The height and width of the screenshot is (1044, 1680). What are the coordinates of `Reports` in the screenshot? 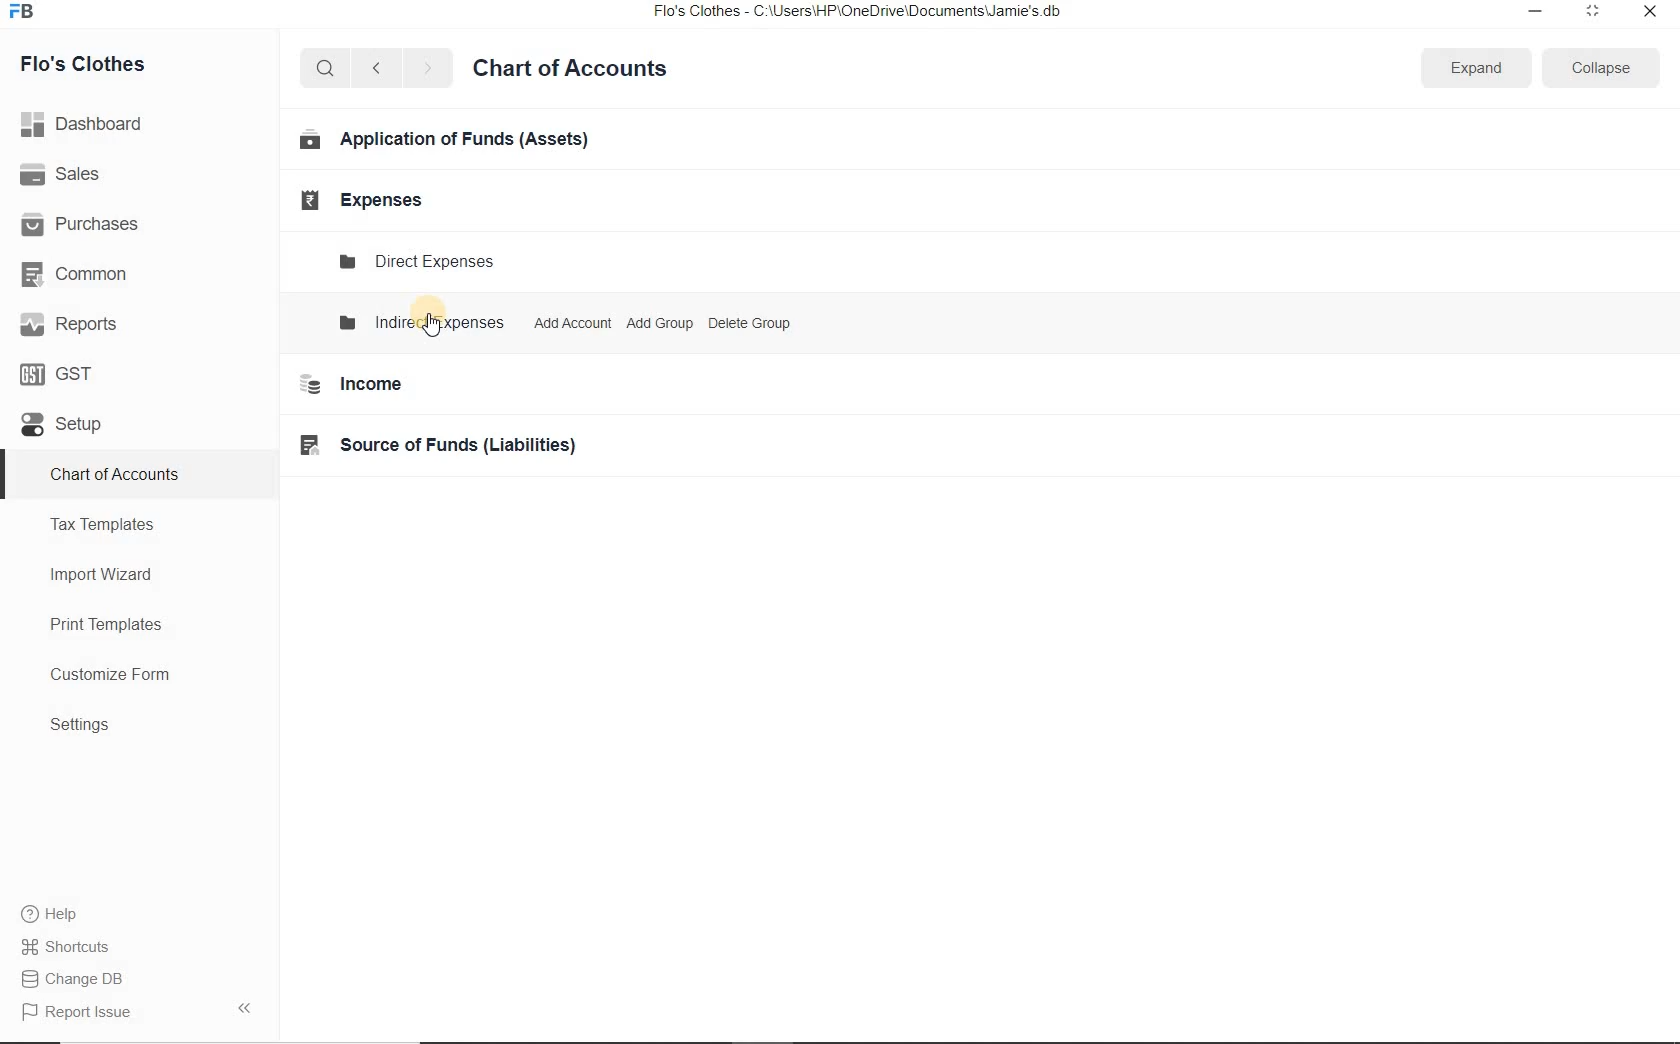 It's located at (69, 323).